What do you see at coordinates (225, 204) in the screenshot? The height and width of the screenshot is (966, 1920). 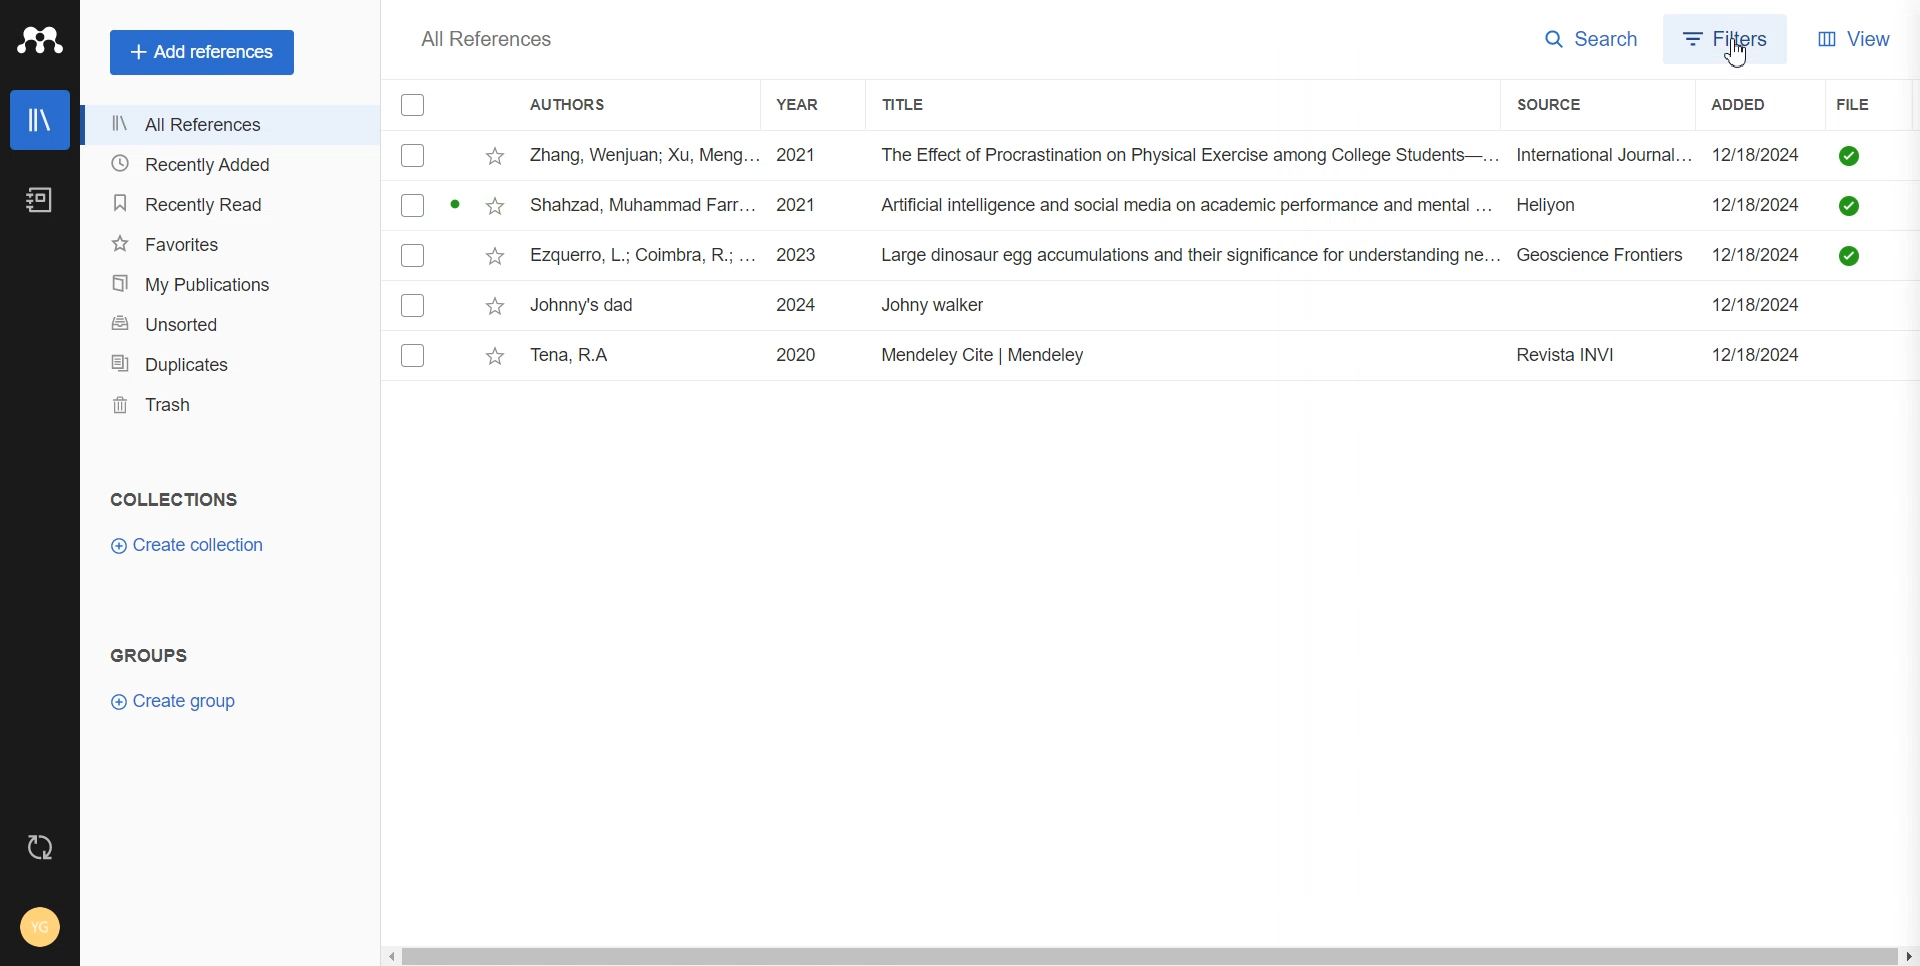 I see `Recently Read` at bounding box center [225, 204].